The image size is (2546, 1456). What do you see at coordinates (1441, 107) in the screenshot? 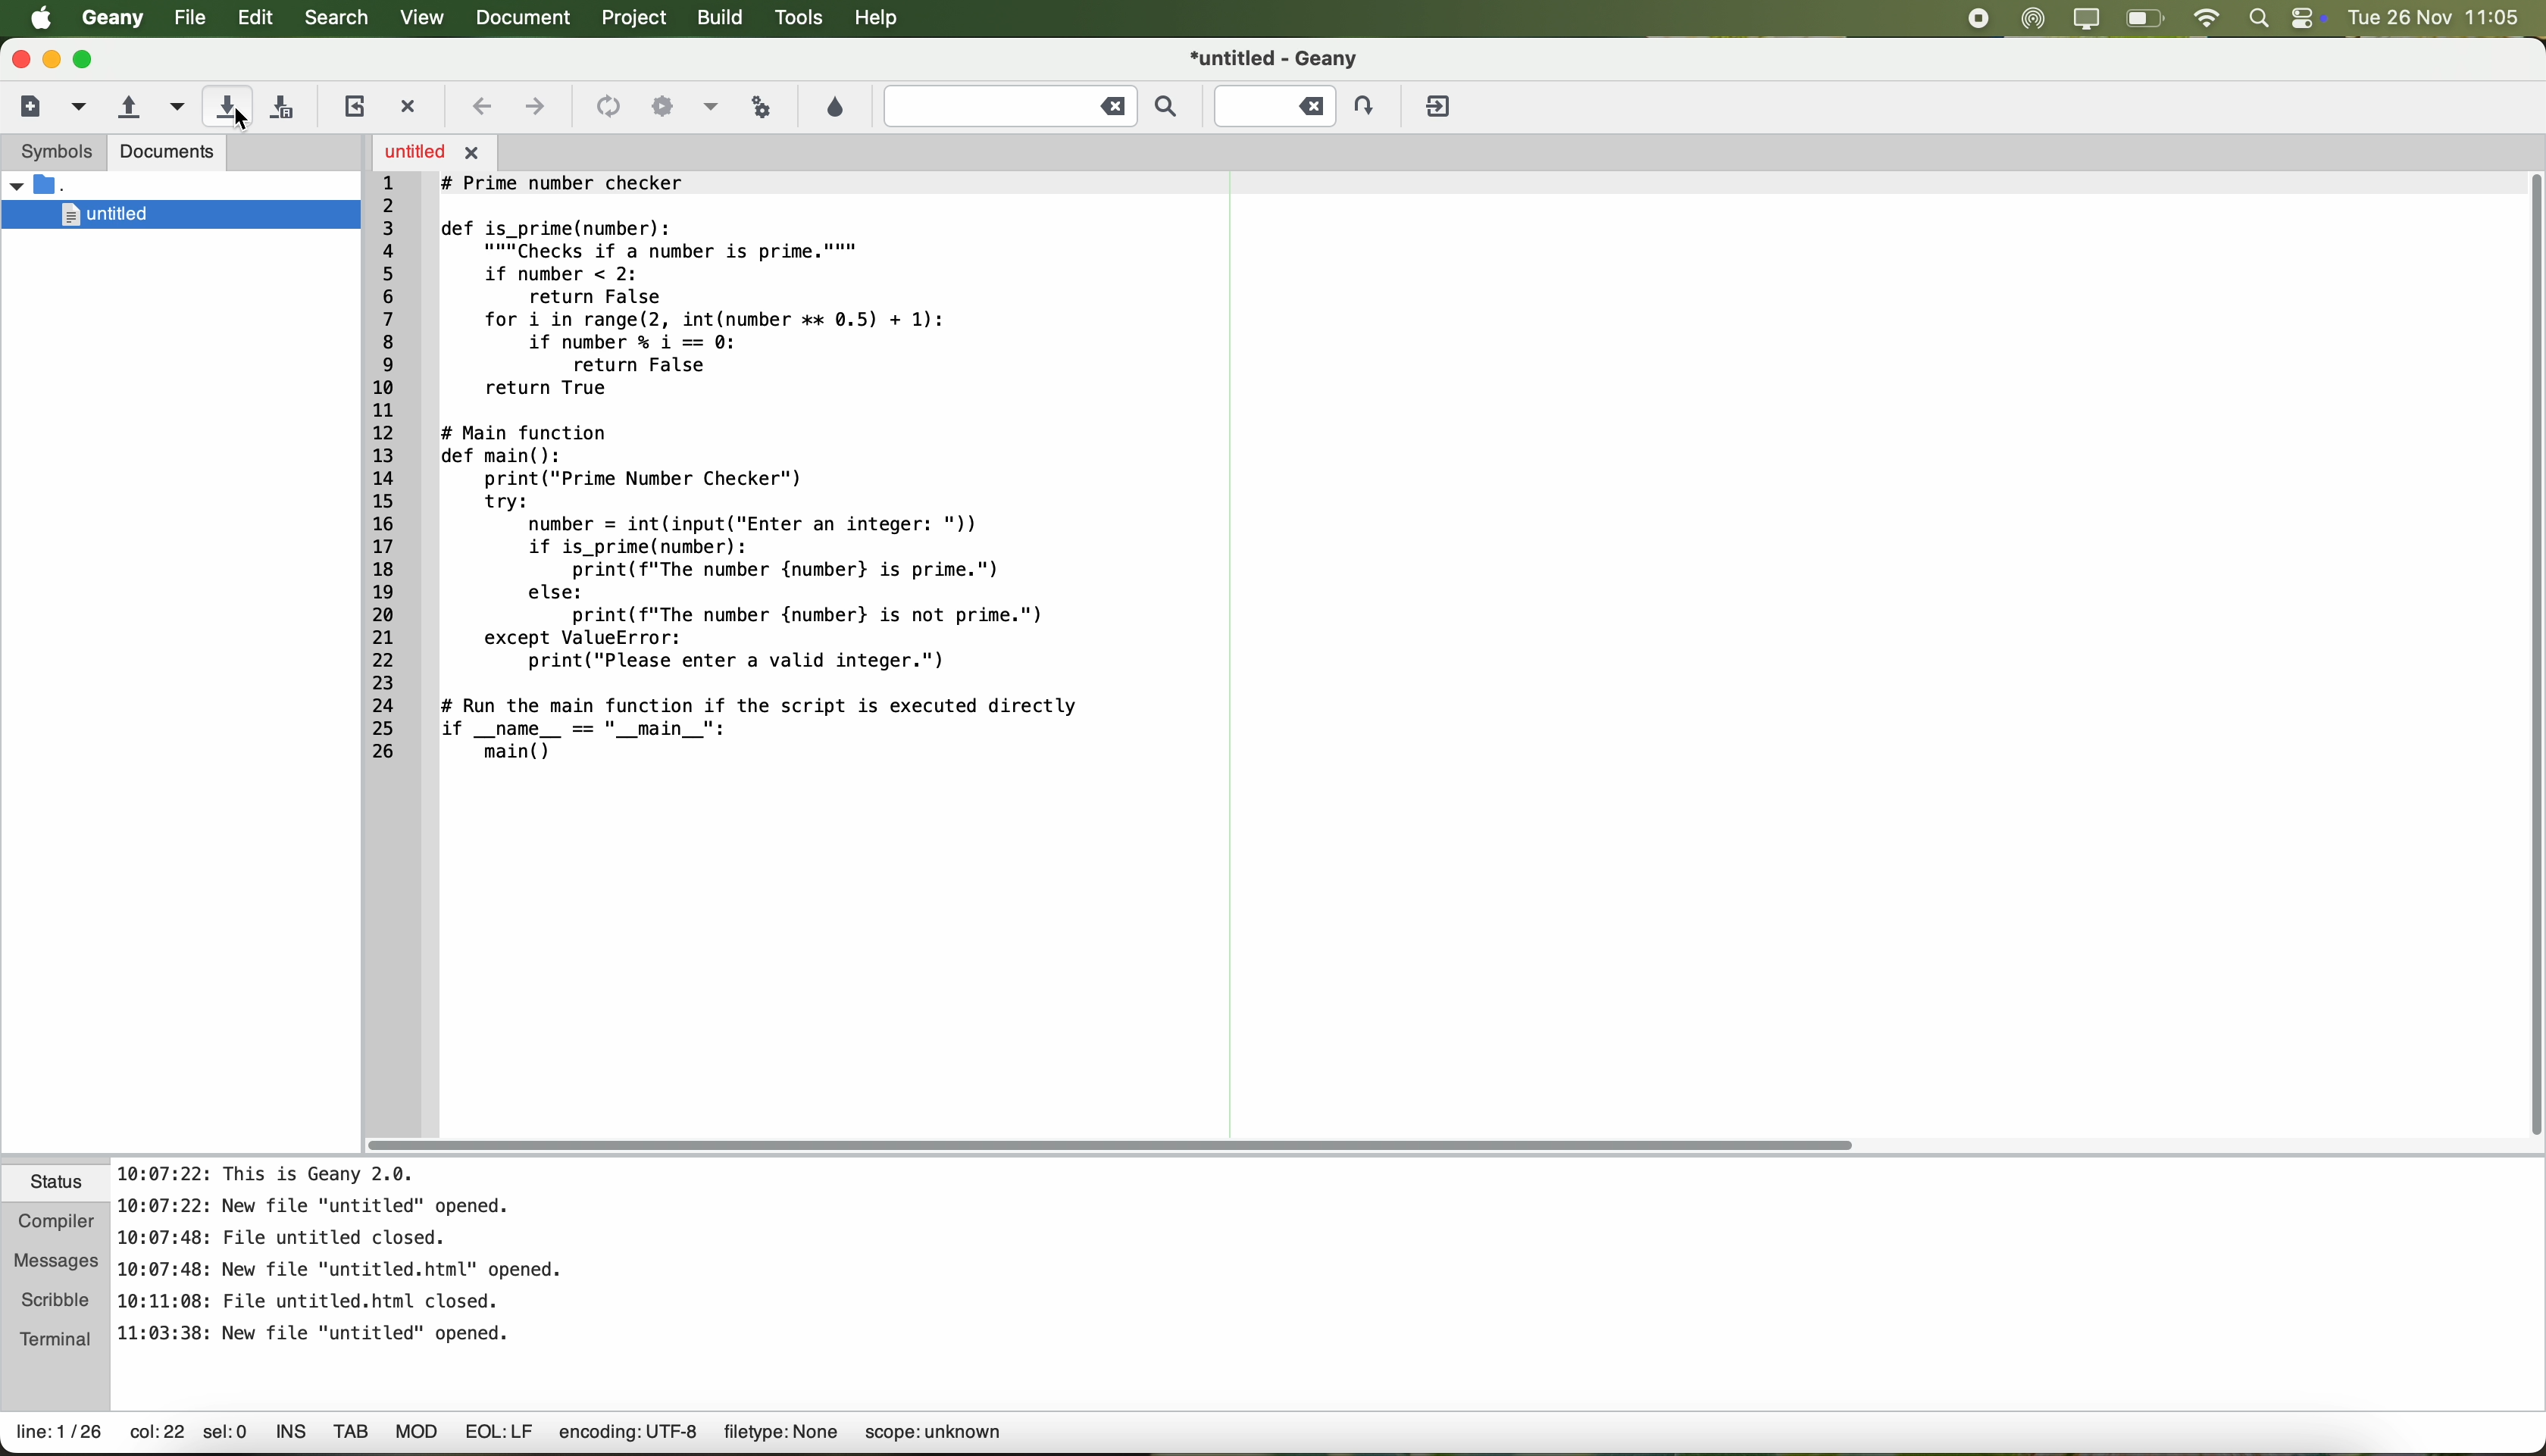
I see `quit Geany` at bounding box center [1441, 107].